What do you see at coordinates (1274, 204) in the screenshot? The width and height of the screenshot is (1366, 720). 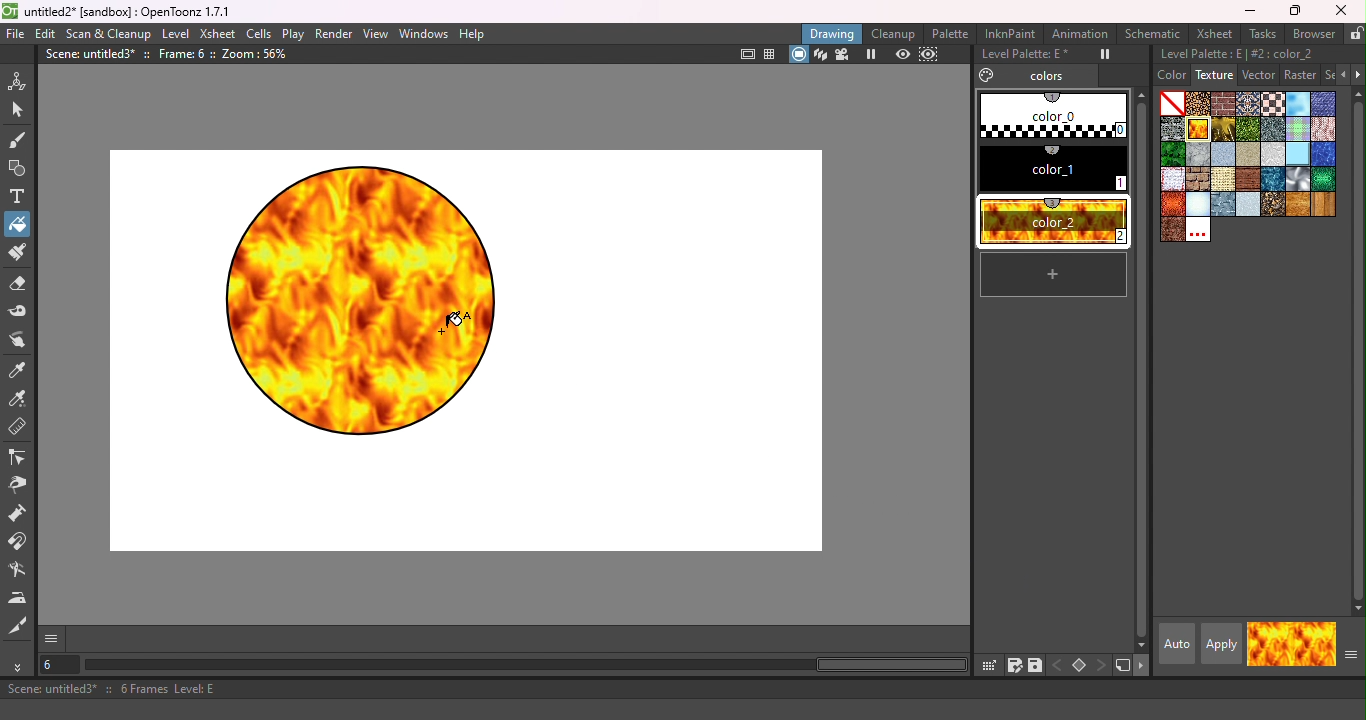 I see `wetpebbles.bmp` at bounding box center [1274, 204].